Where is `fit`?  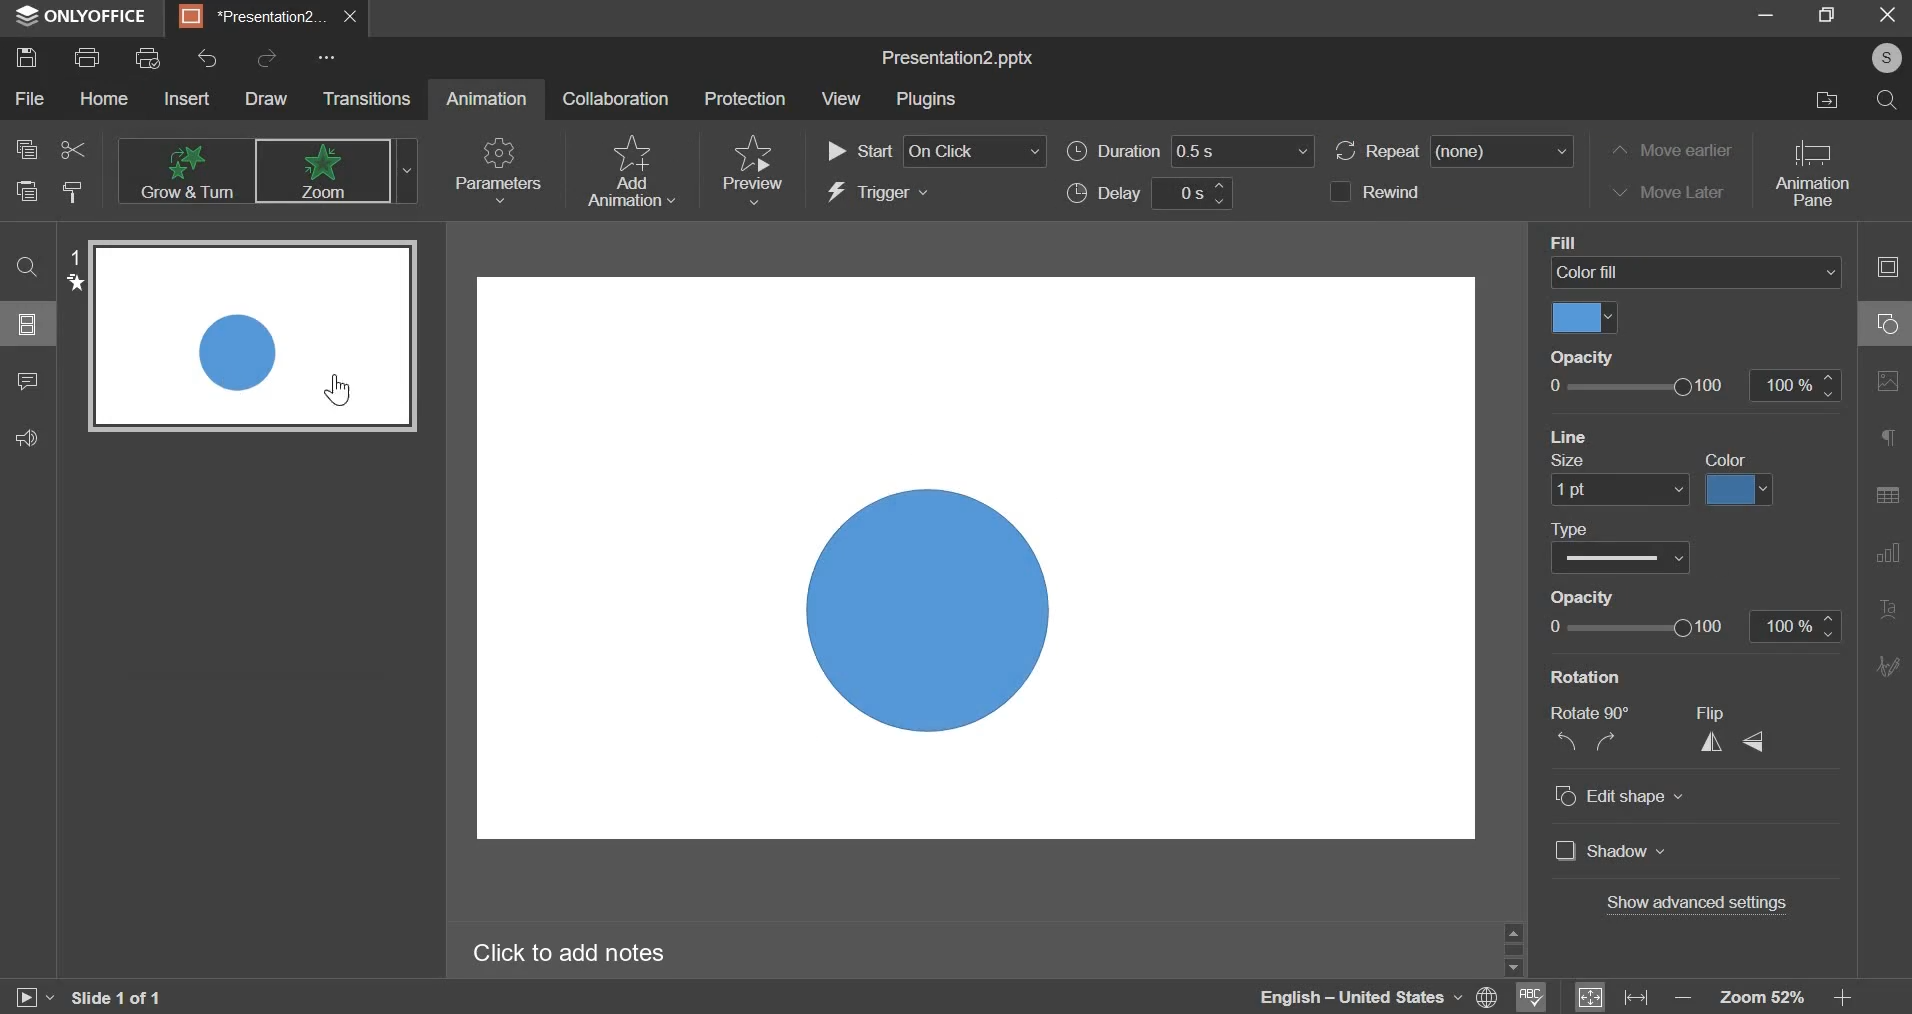
fit is located at coordinates (1612, 996).